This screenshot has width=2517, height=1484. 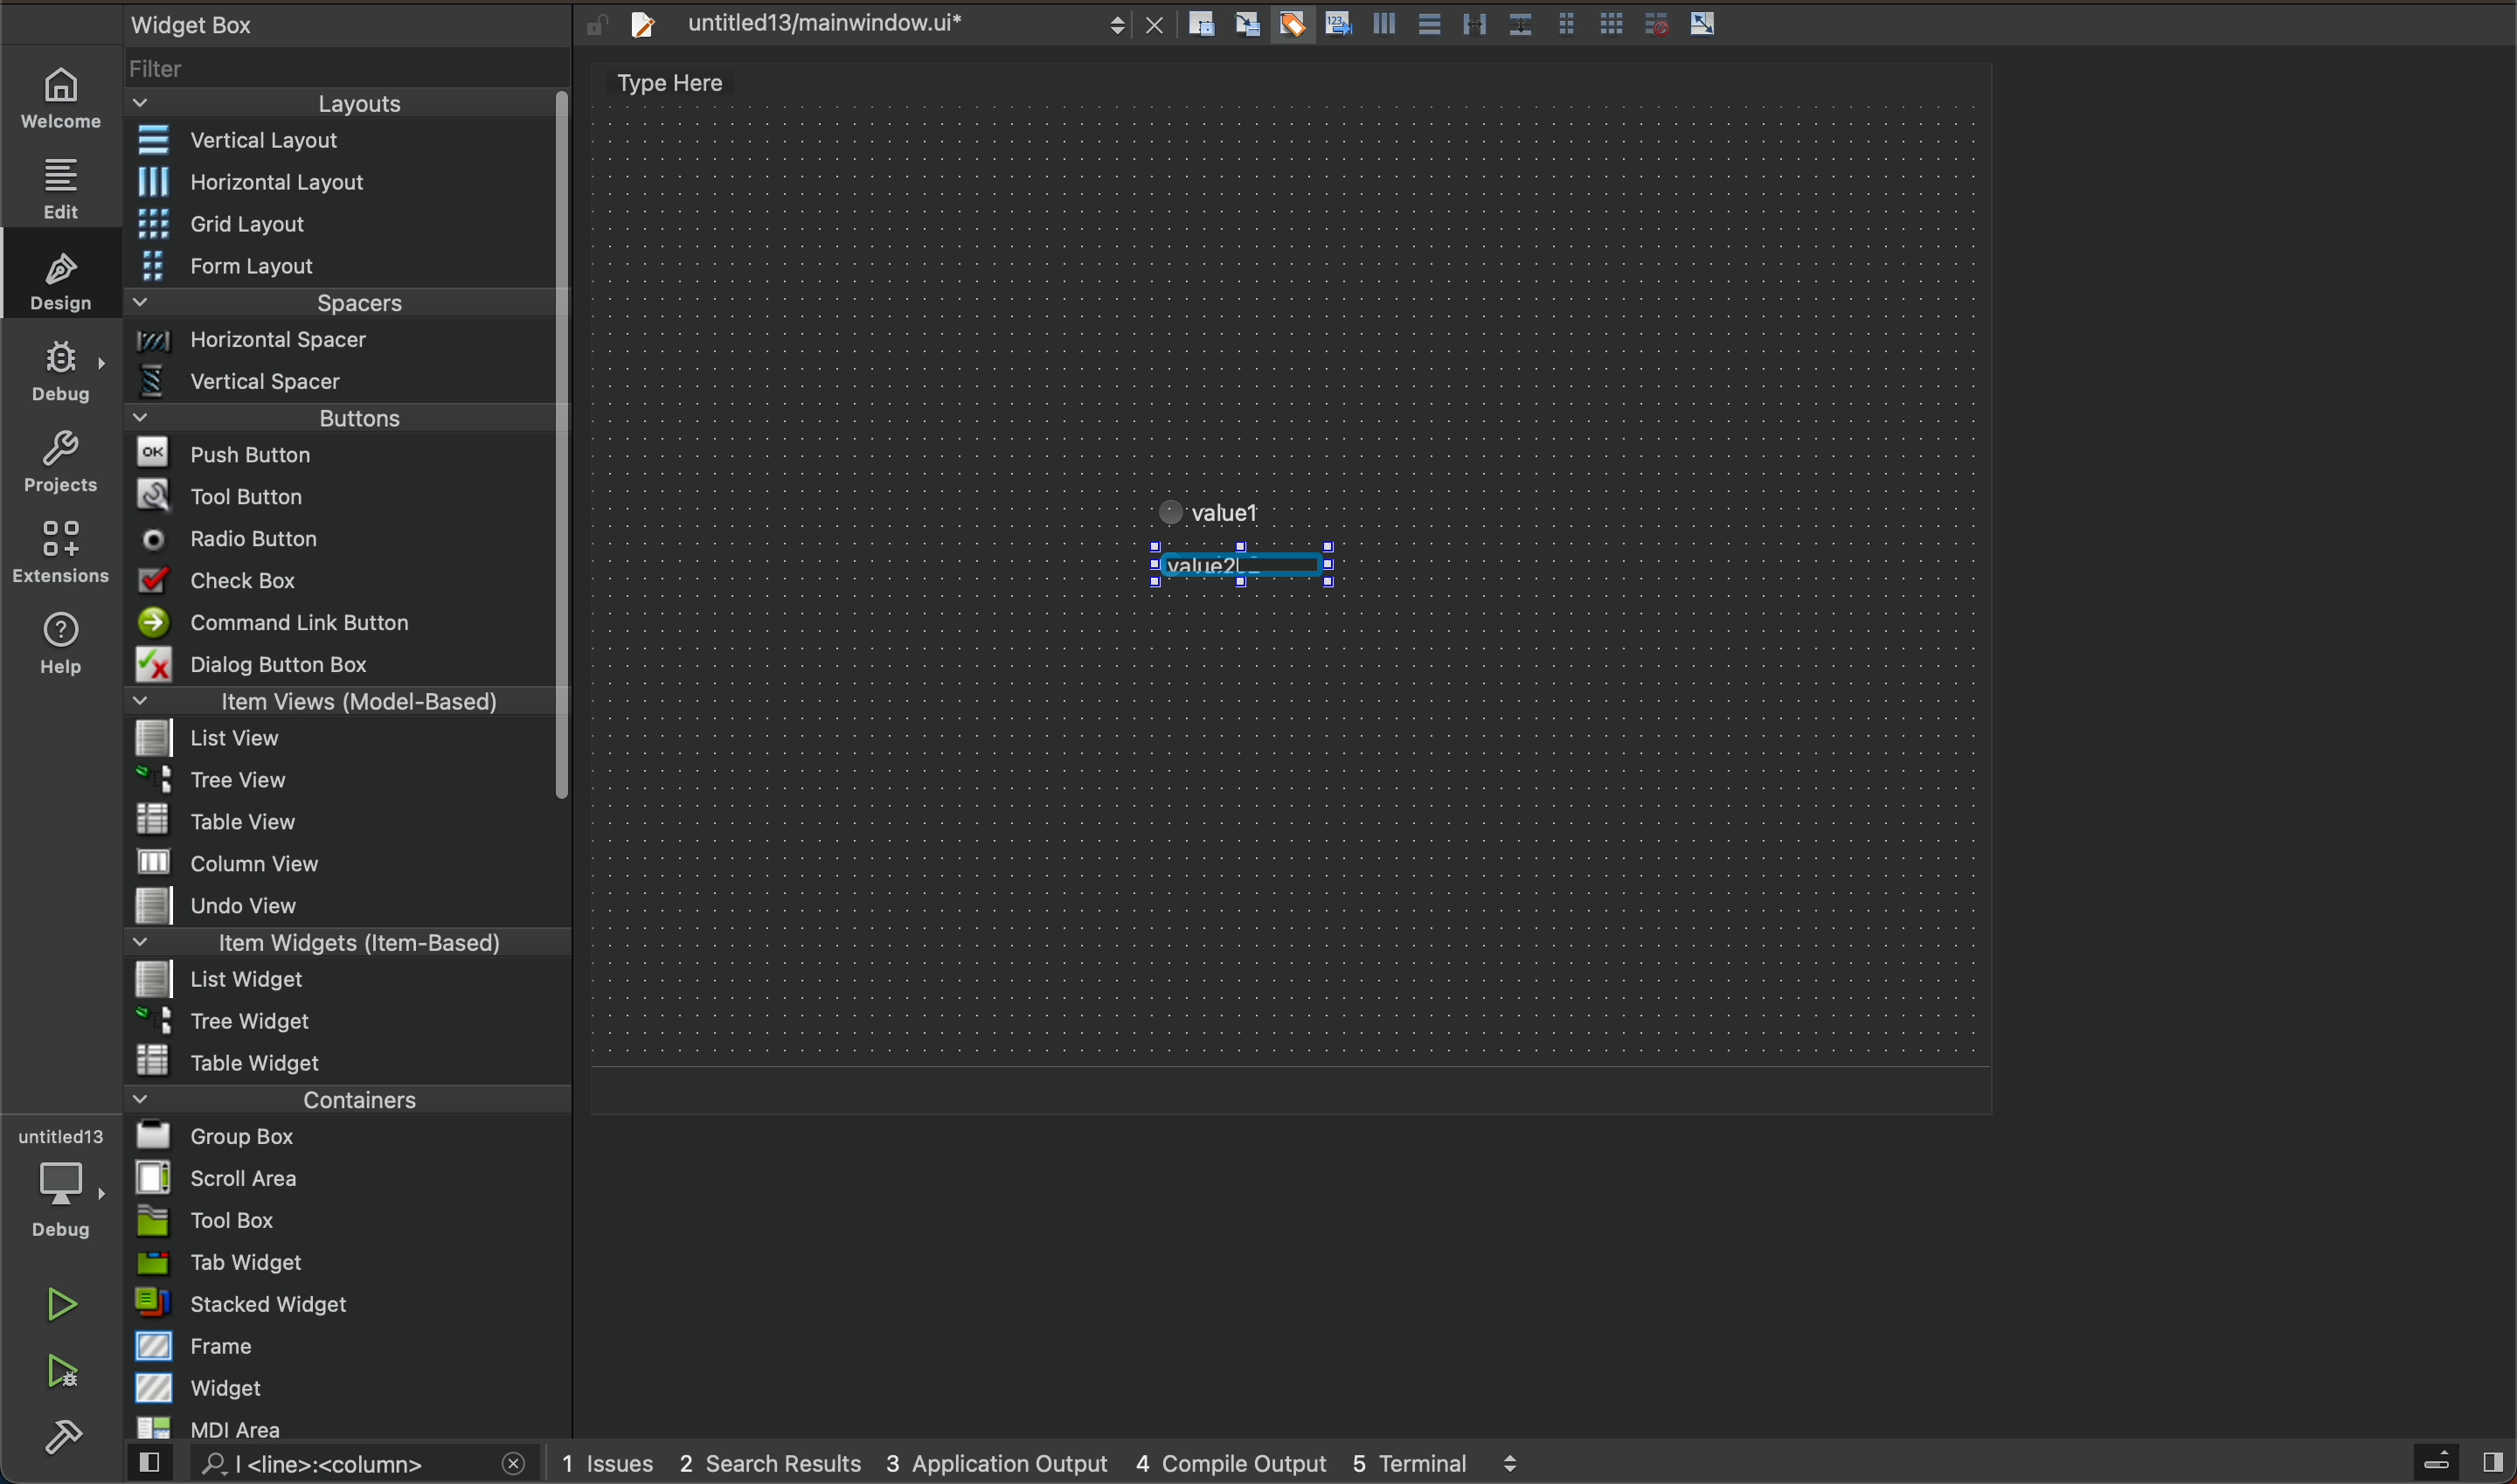 I want to click on , so click(x=341, y=983).